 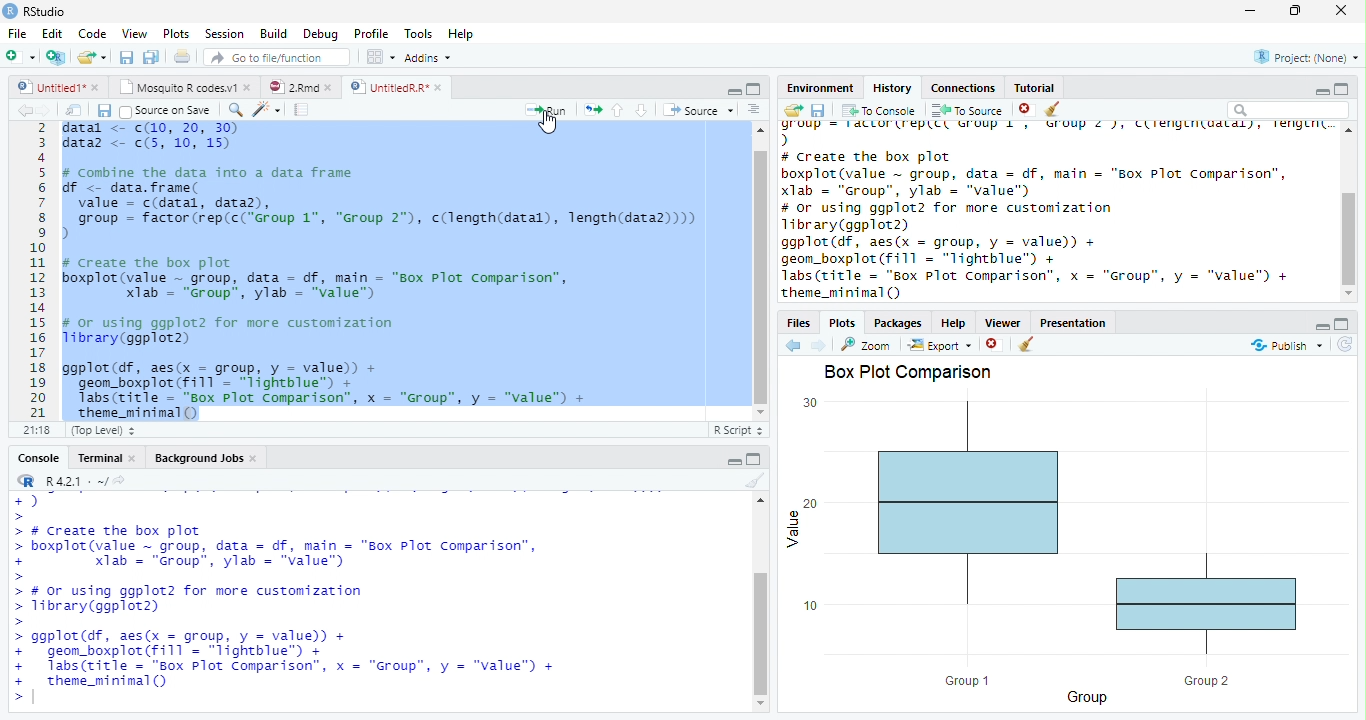 What do you see at coordinates (699, 110) in the screenshot?
I see `Source` at bounding box center [699, 110].